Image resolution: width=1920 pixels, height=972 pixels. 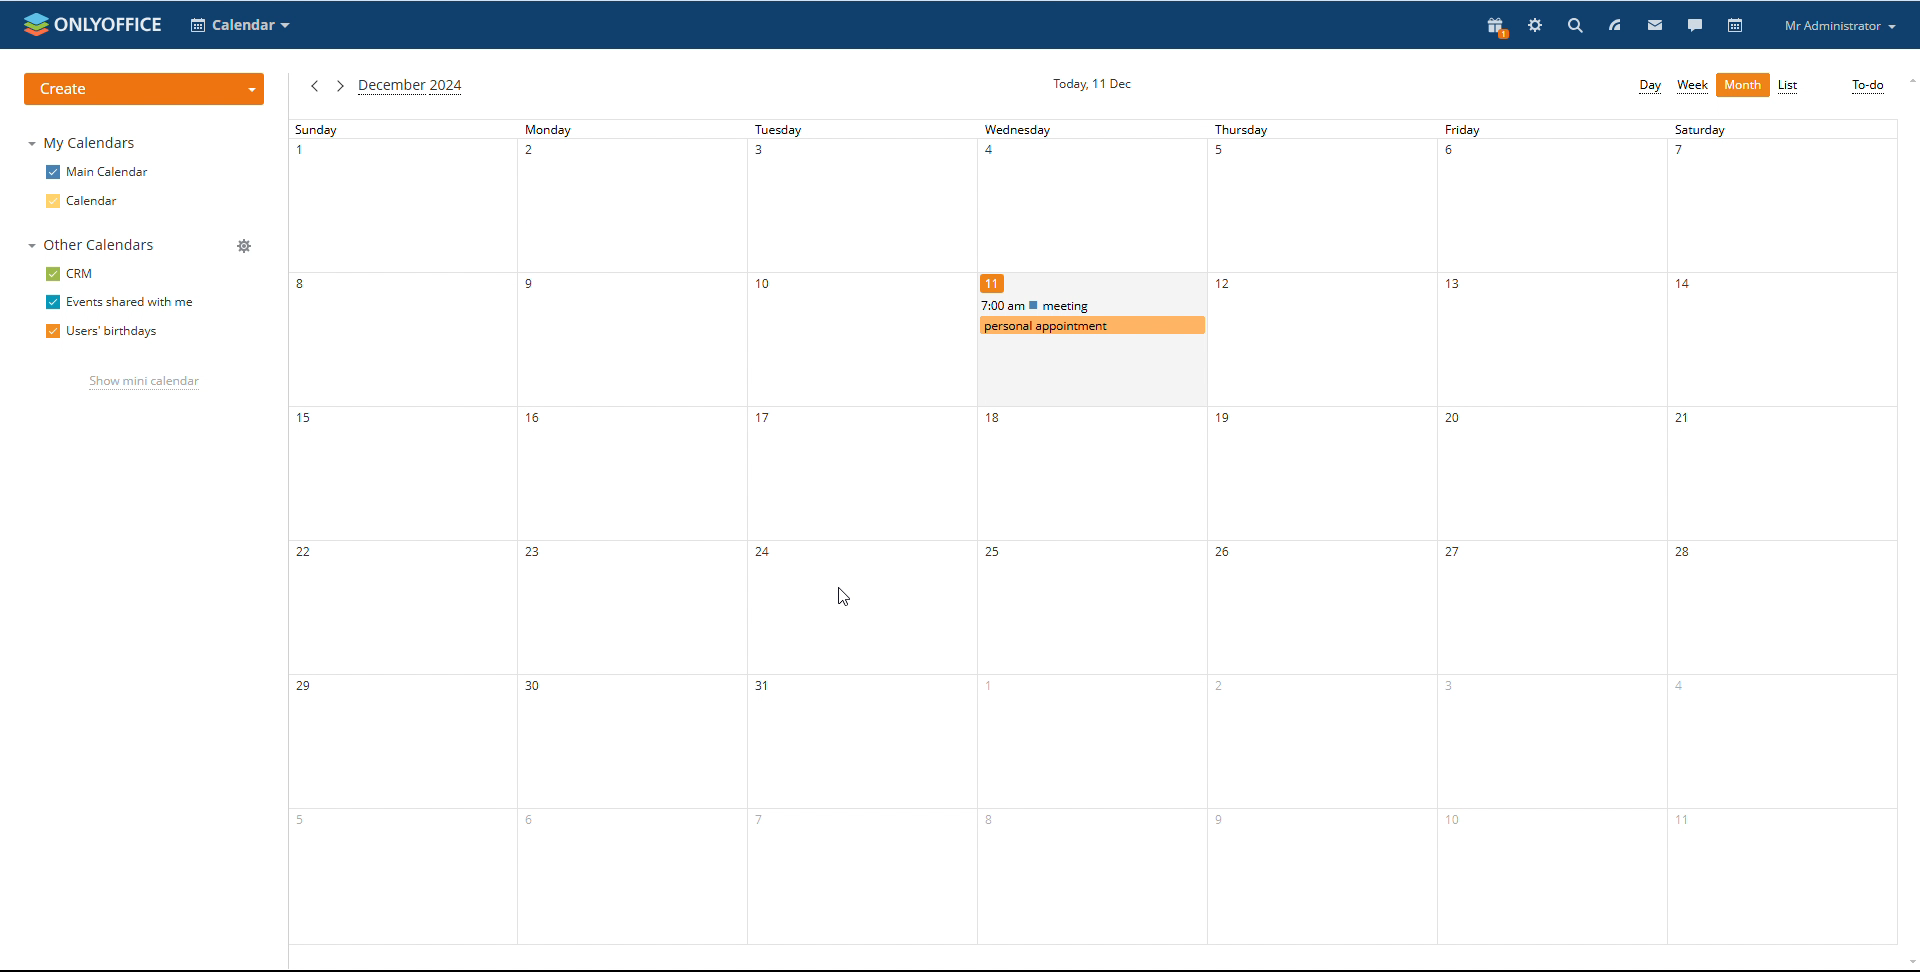 I want to click on other calendars, so click(x=95, y=245).